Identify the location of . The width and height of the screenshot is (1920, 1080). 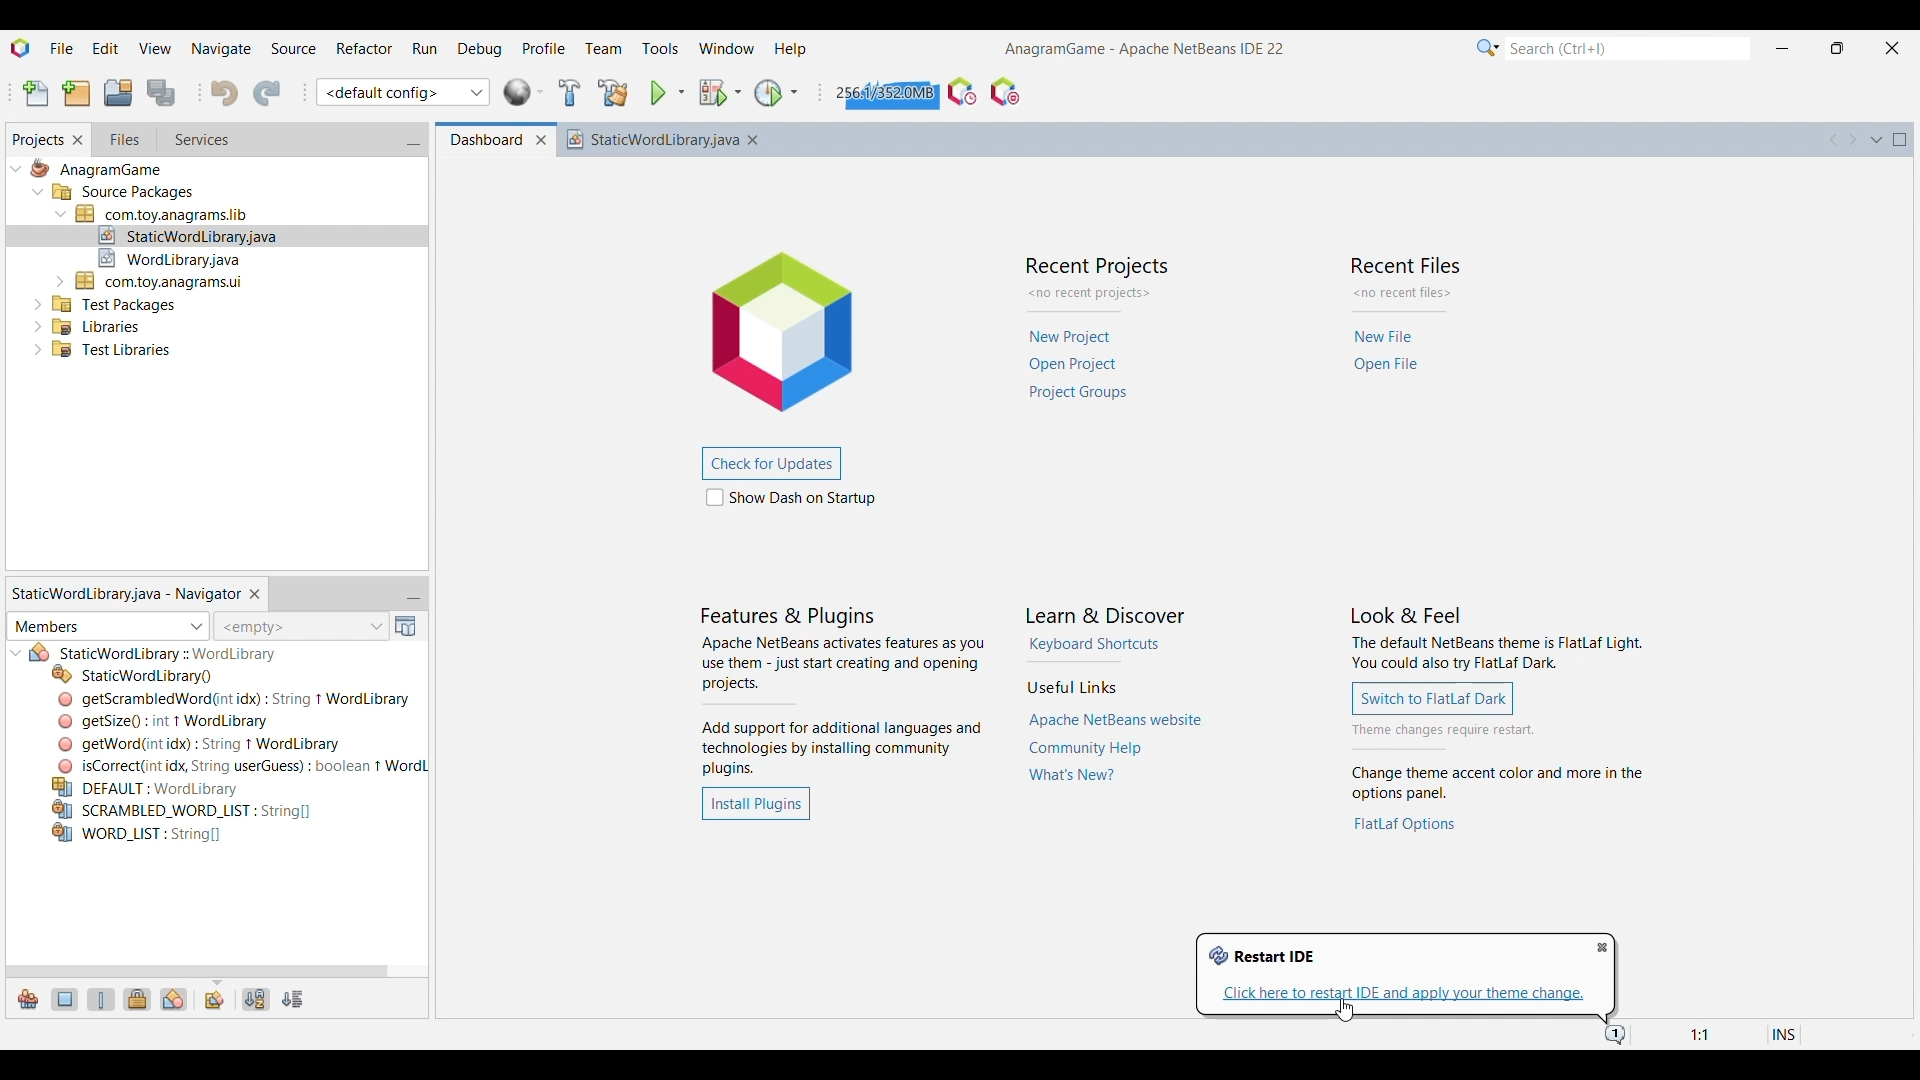
(167, 212).